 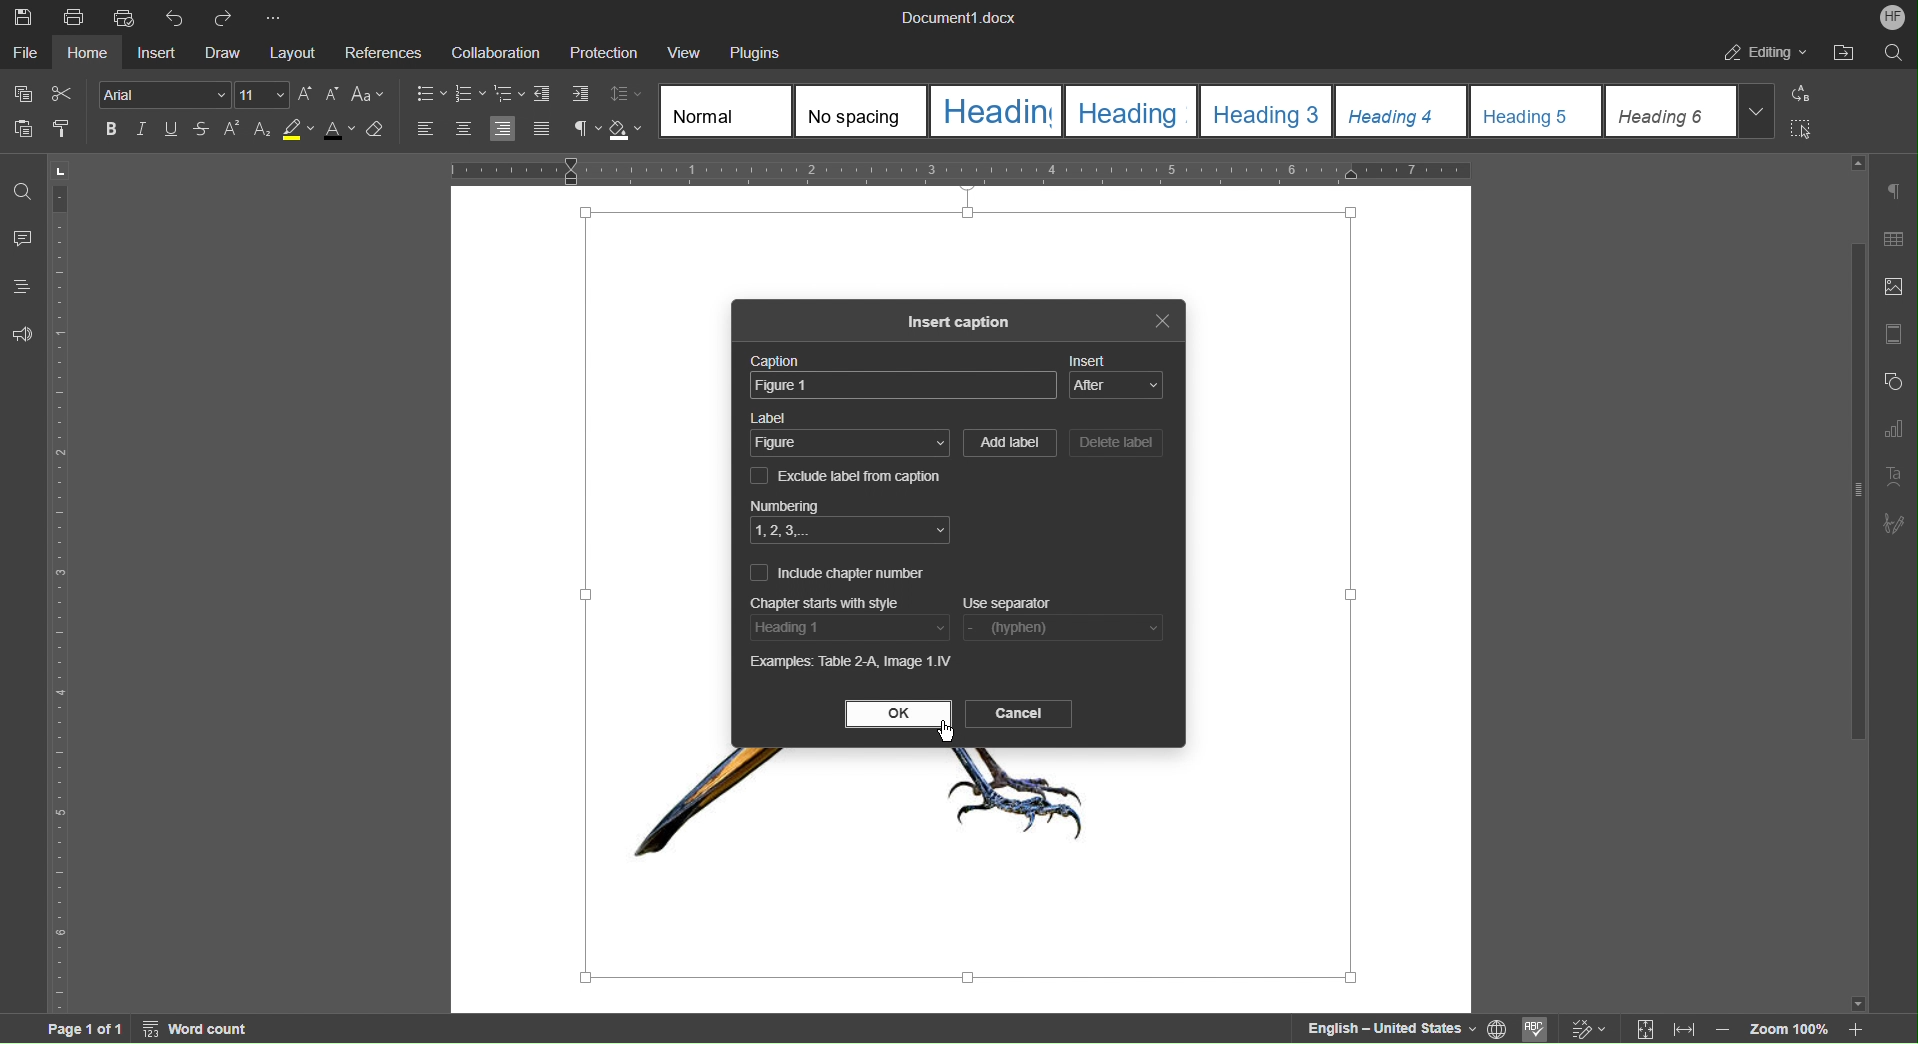 What do you see at coordinates (1387, 1027) in the screenshot?
I see `English — United States` at bounding box center [1387, 1027].